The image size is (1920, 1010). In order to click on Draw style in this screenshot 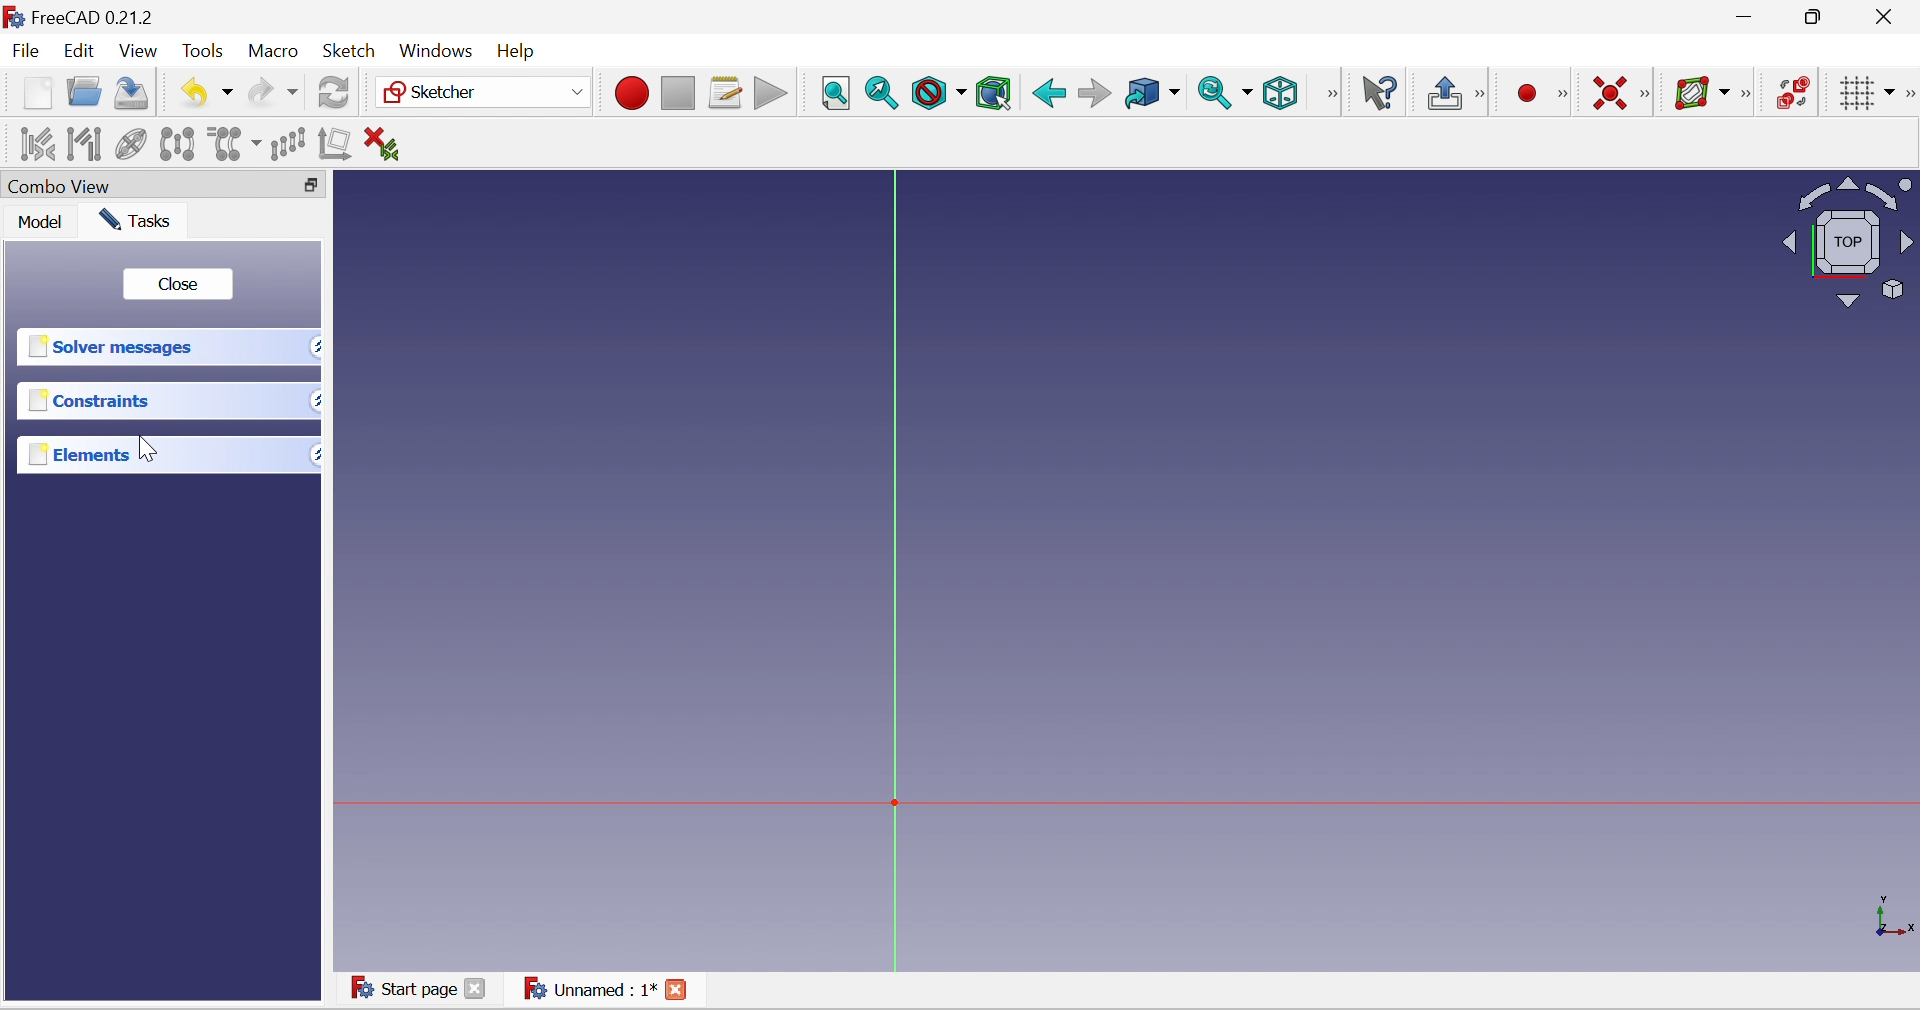, I will do `click(939, 95)`.